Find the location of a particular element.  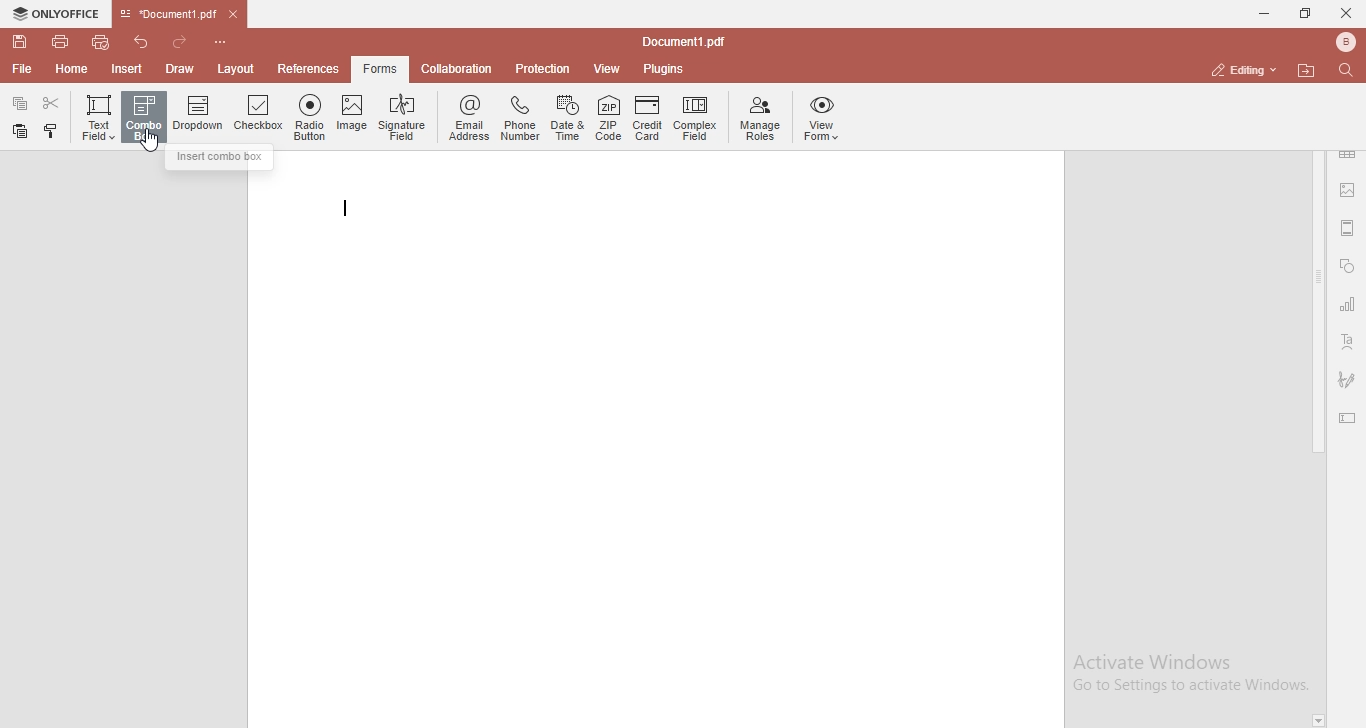

copy style is located at coordinates (53, 131).